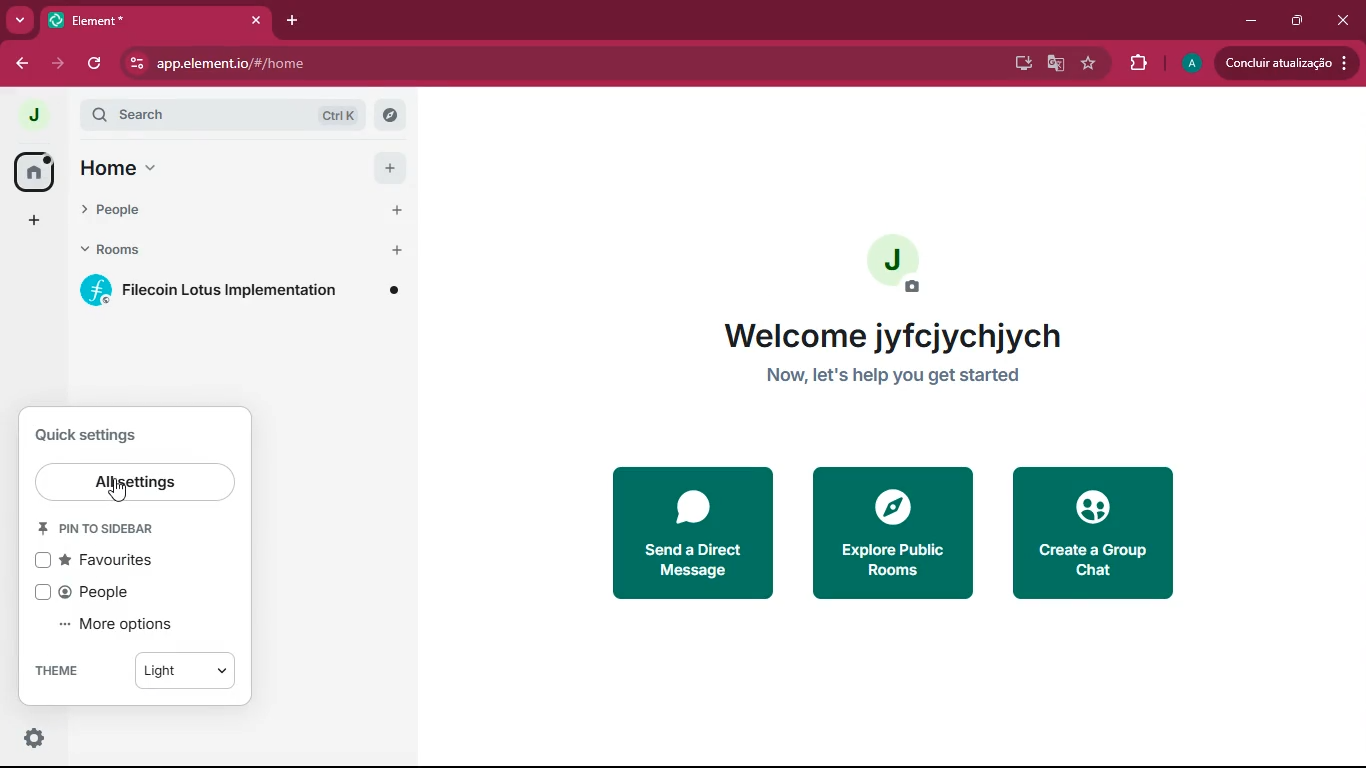 This screenshot has width=1366, height=768. I want to click on favourite, so click(1089, 64).